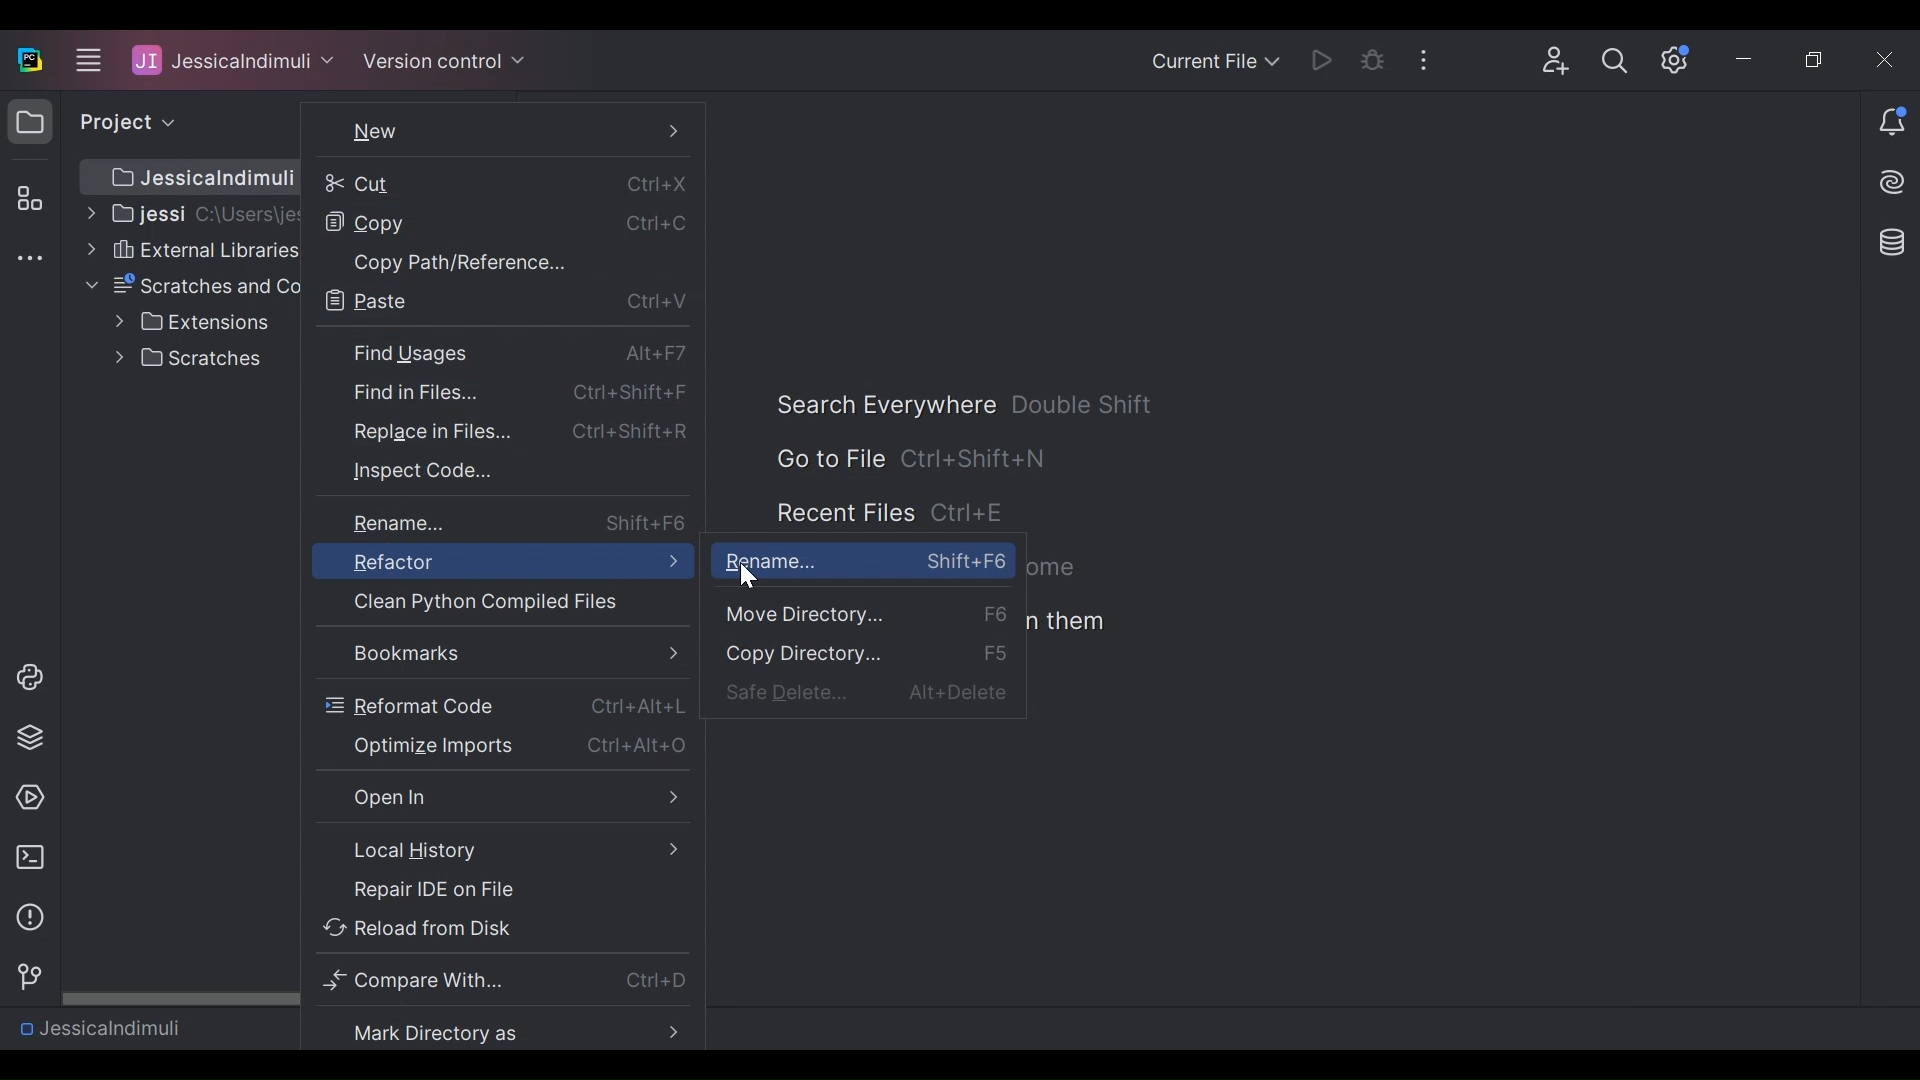 Image resolution: width=1920 pixels, height=1080 pixels. What do you see at coordinates (1887, 59) in the screenshot?
I see `Close` at bounding box center [1887, 59].